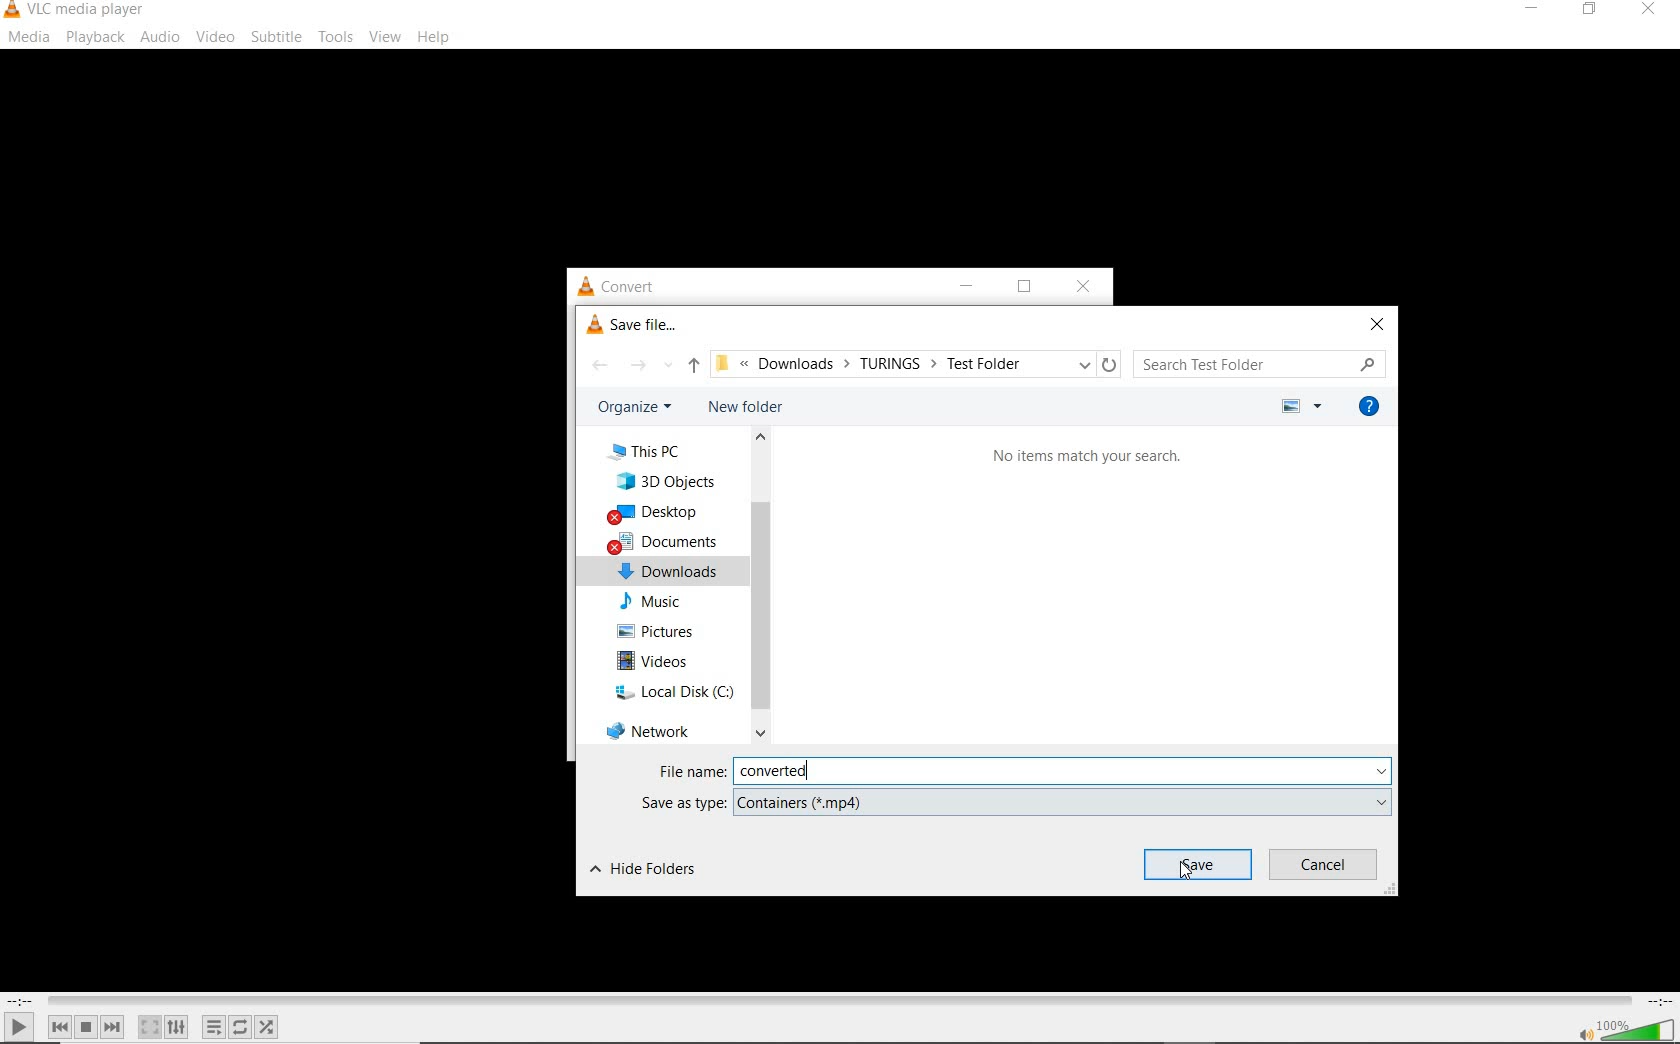 The height and width of the screenshot is (1044, 1680). What do you see at coordinates (1646, 13) in the screenshot?
I see `close` at bounding box center [1646, 13].